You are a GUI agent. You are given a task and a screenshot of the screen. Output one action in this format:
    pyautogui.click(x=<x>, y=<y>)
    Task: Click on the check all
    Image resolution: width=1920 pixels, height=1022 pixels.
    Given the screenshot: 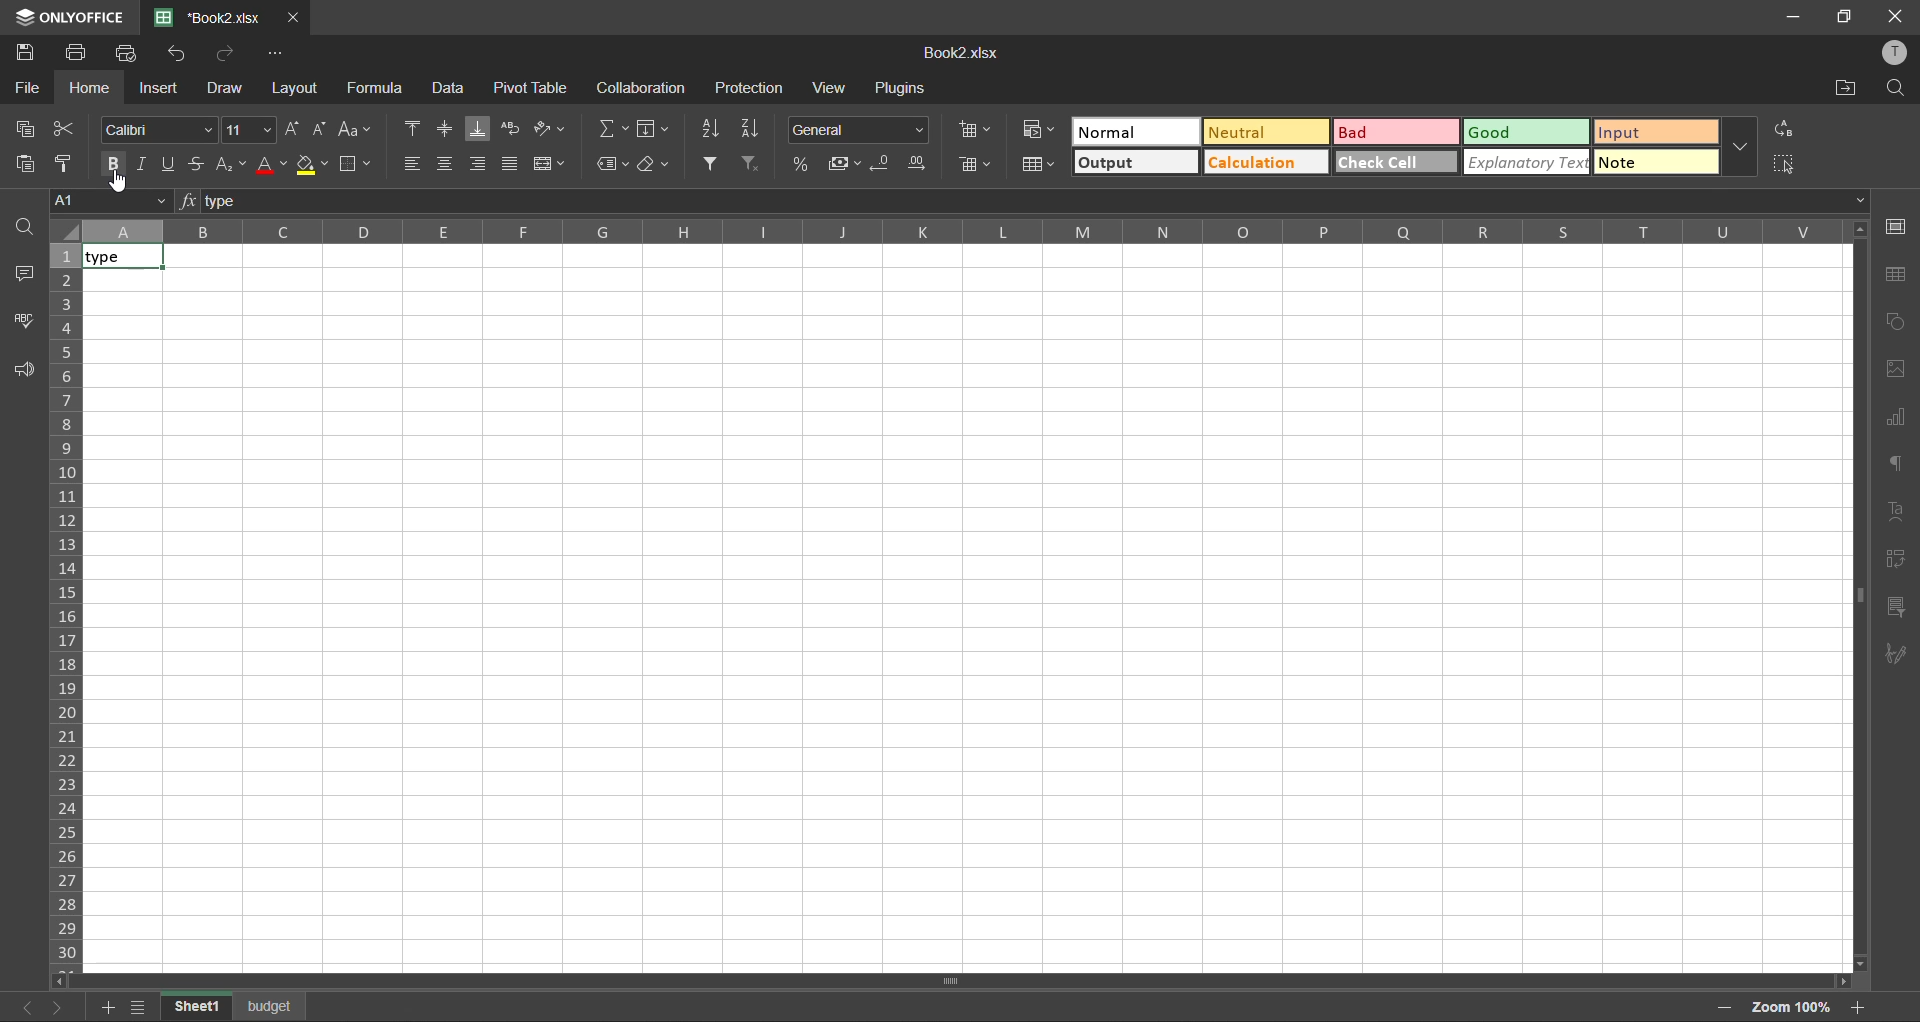 What is the action you would take?
    pyautogui.click(x=1397, y=161)
    